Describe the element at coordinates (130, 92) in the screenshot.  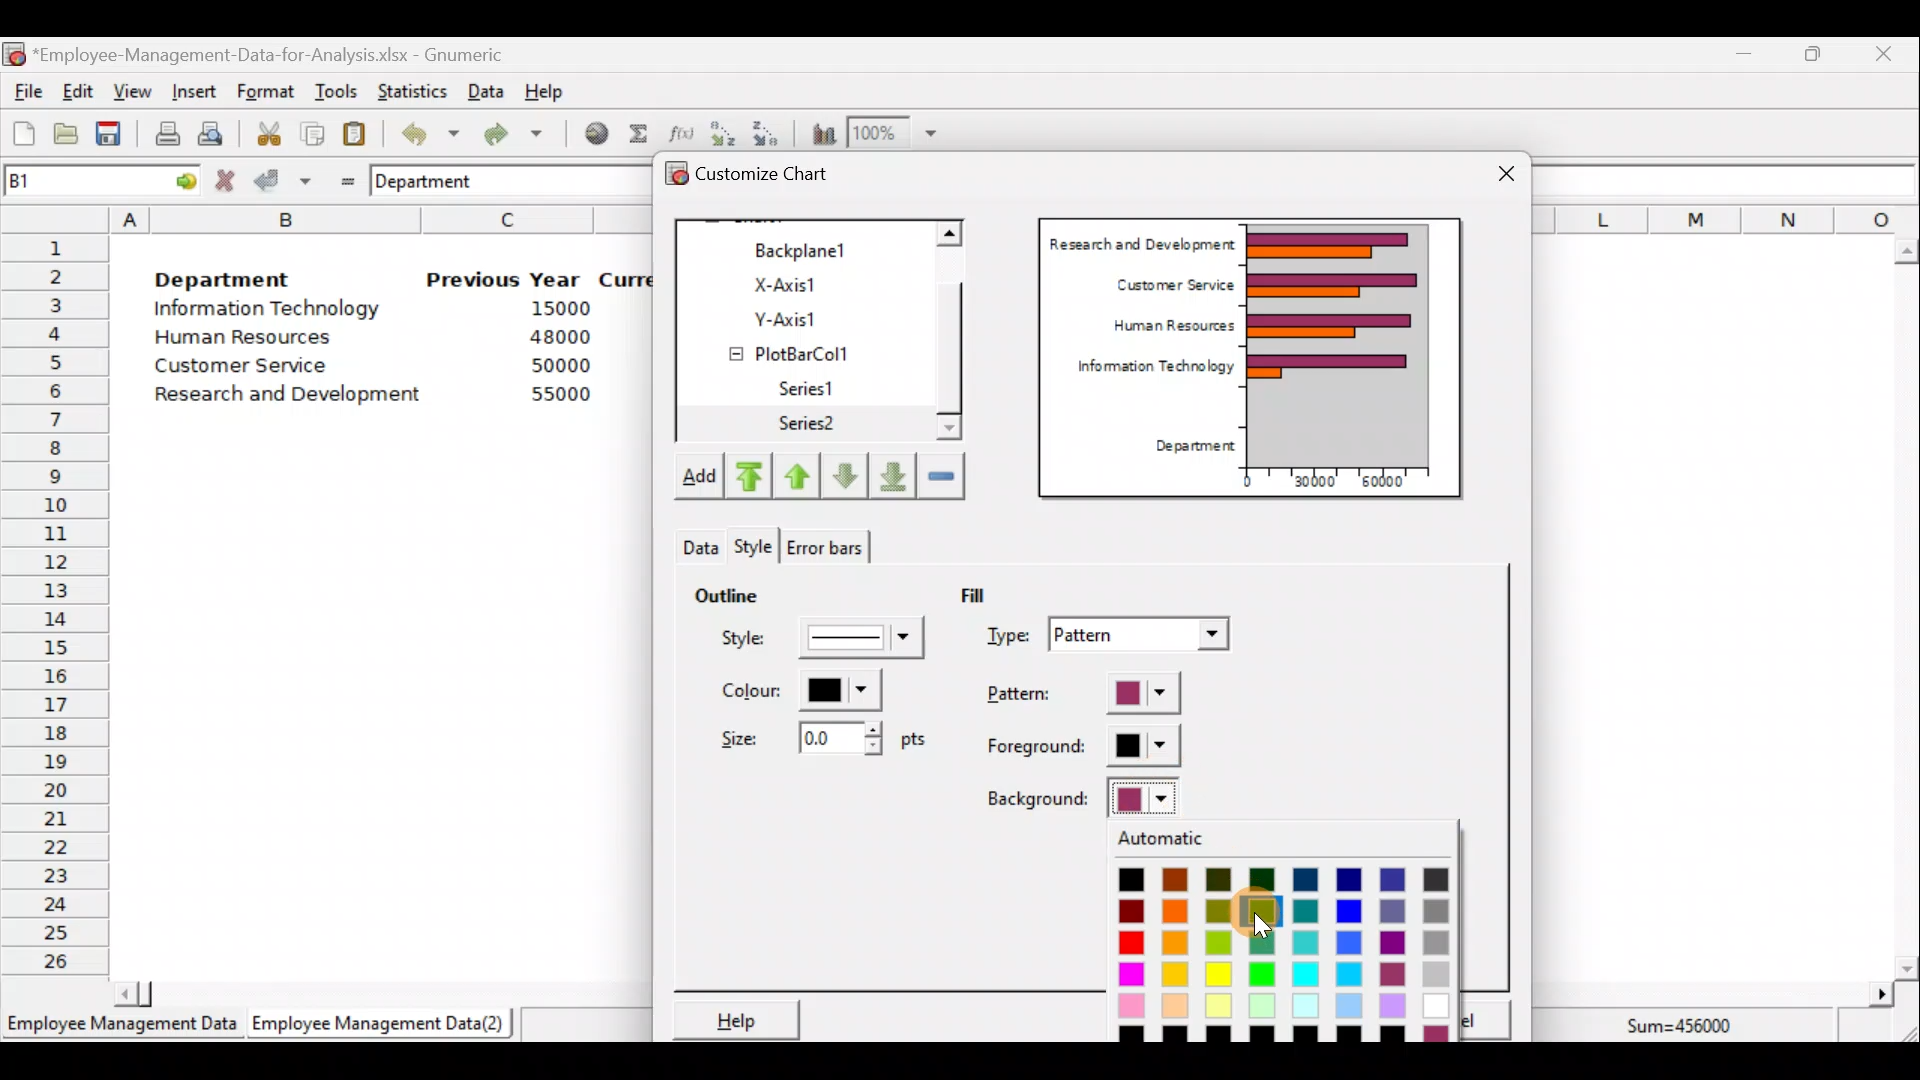
I see `View` at that location.